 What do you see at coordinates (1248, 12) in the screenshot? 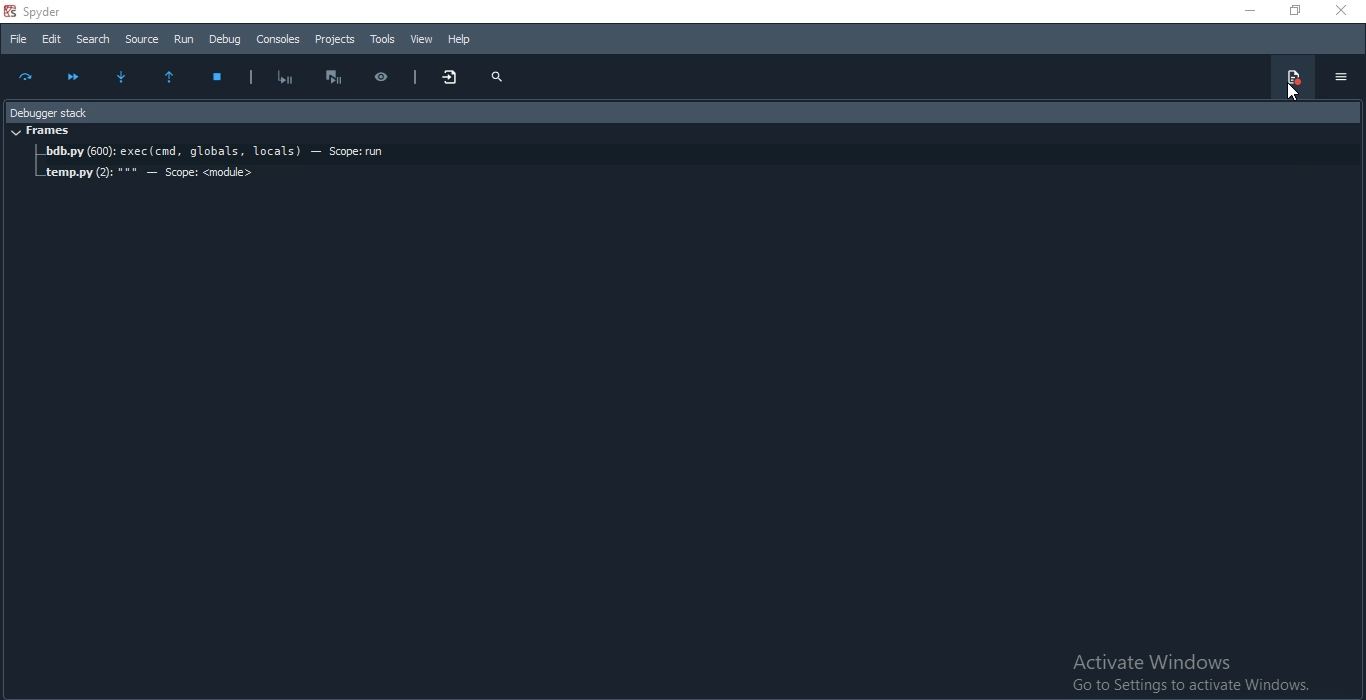
I see `minimize` at bounding box center [1248, 12].